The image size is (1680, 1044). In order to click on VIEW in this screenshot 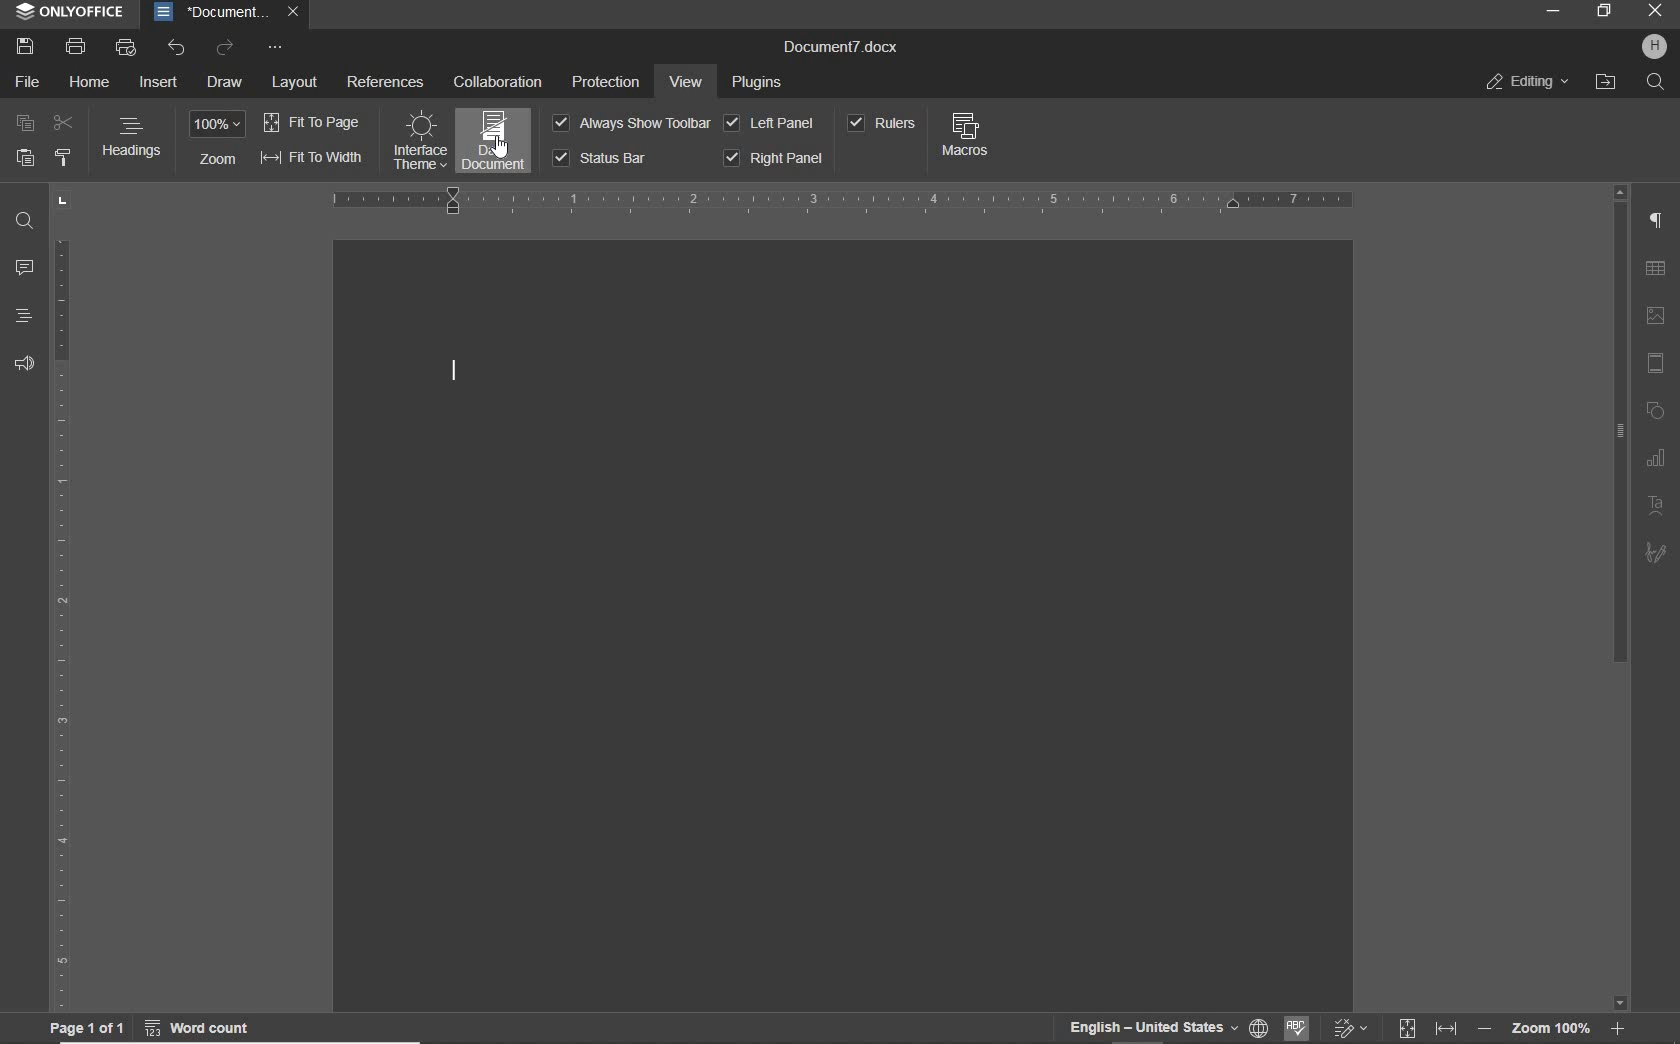, I will do `click(686, 84)`.